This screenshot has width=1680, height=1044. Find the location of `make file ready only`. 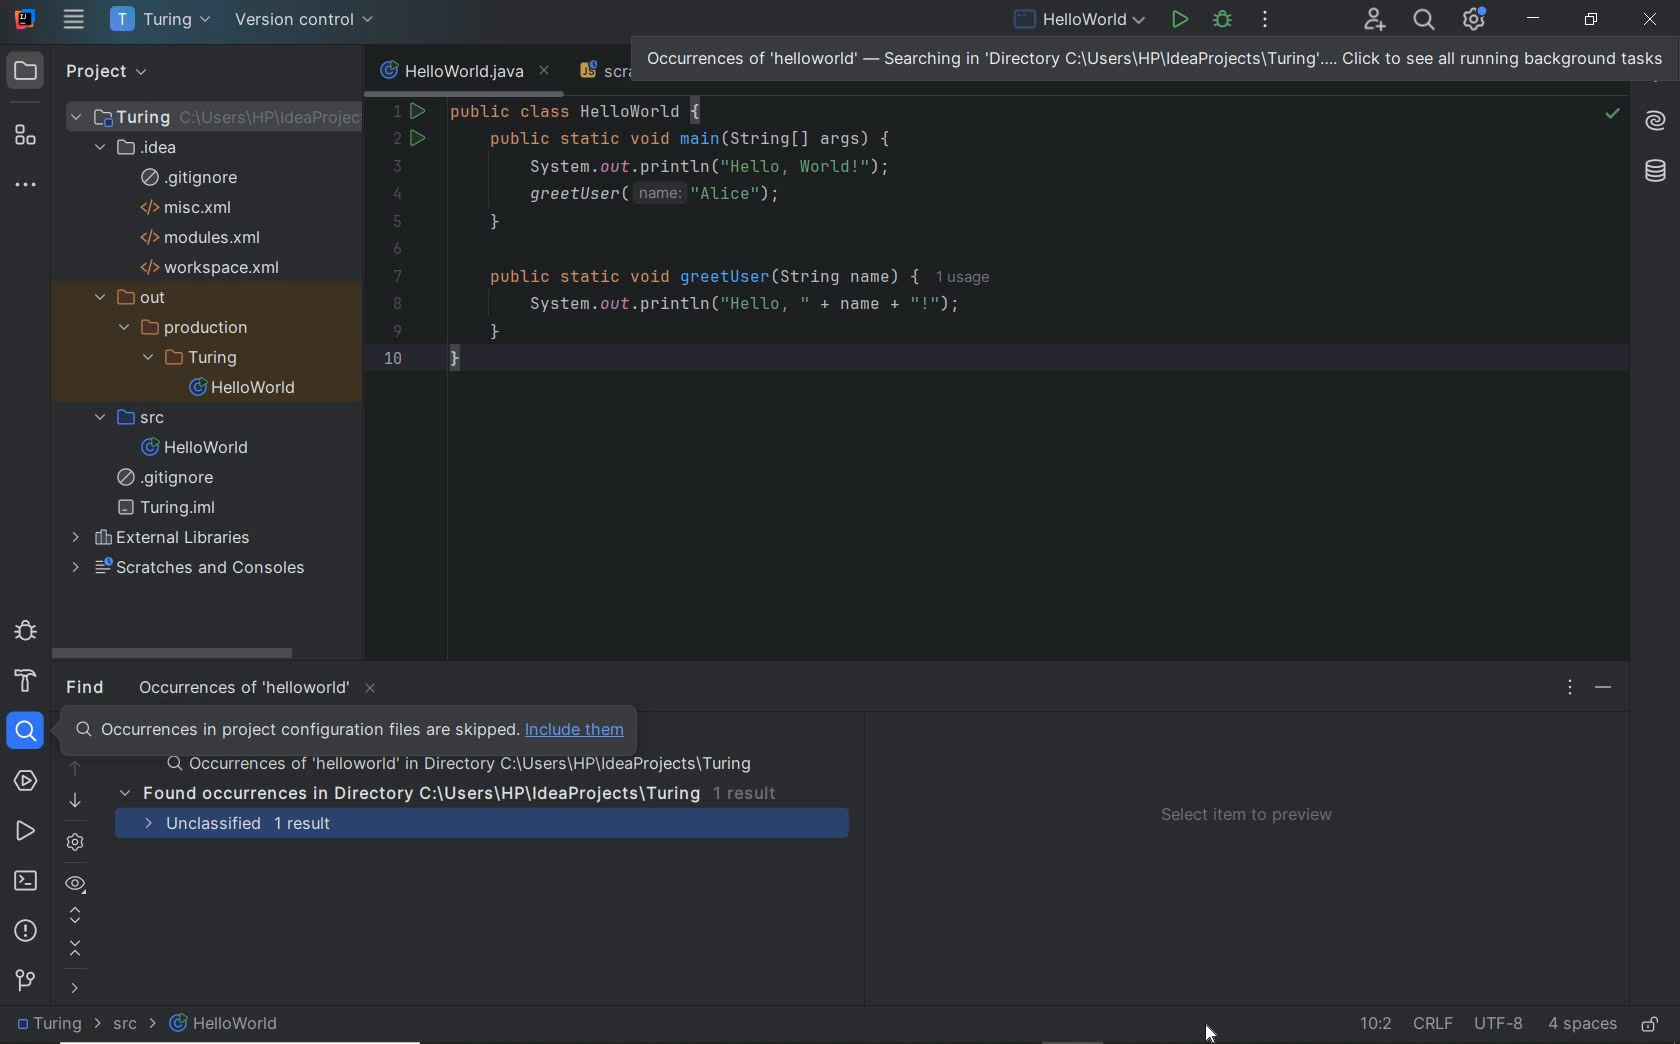

make file ready only is located at coordinates (1655, 1024).